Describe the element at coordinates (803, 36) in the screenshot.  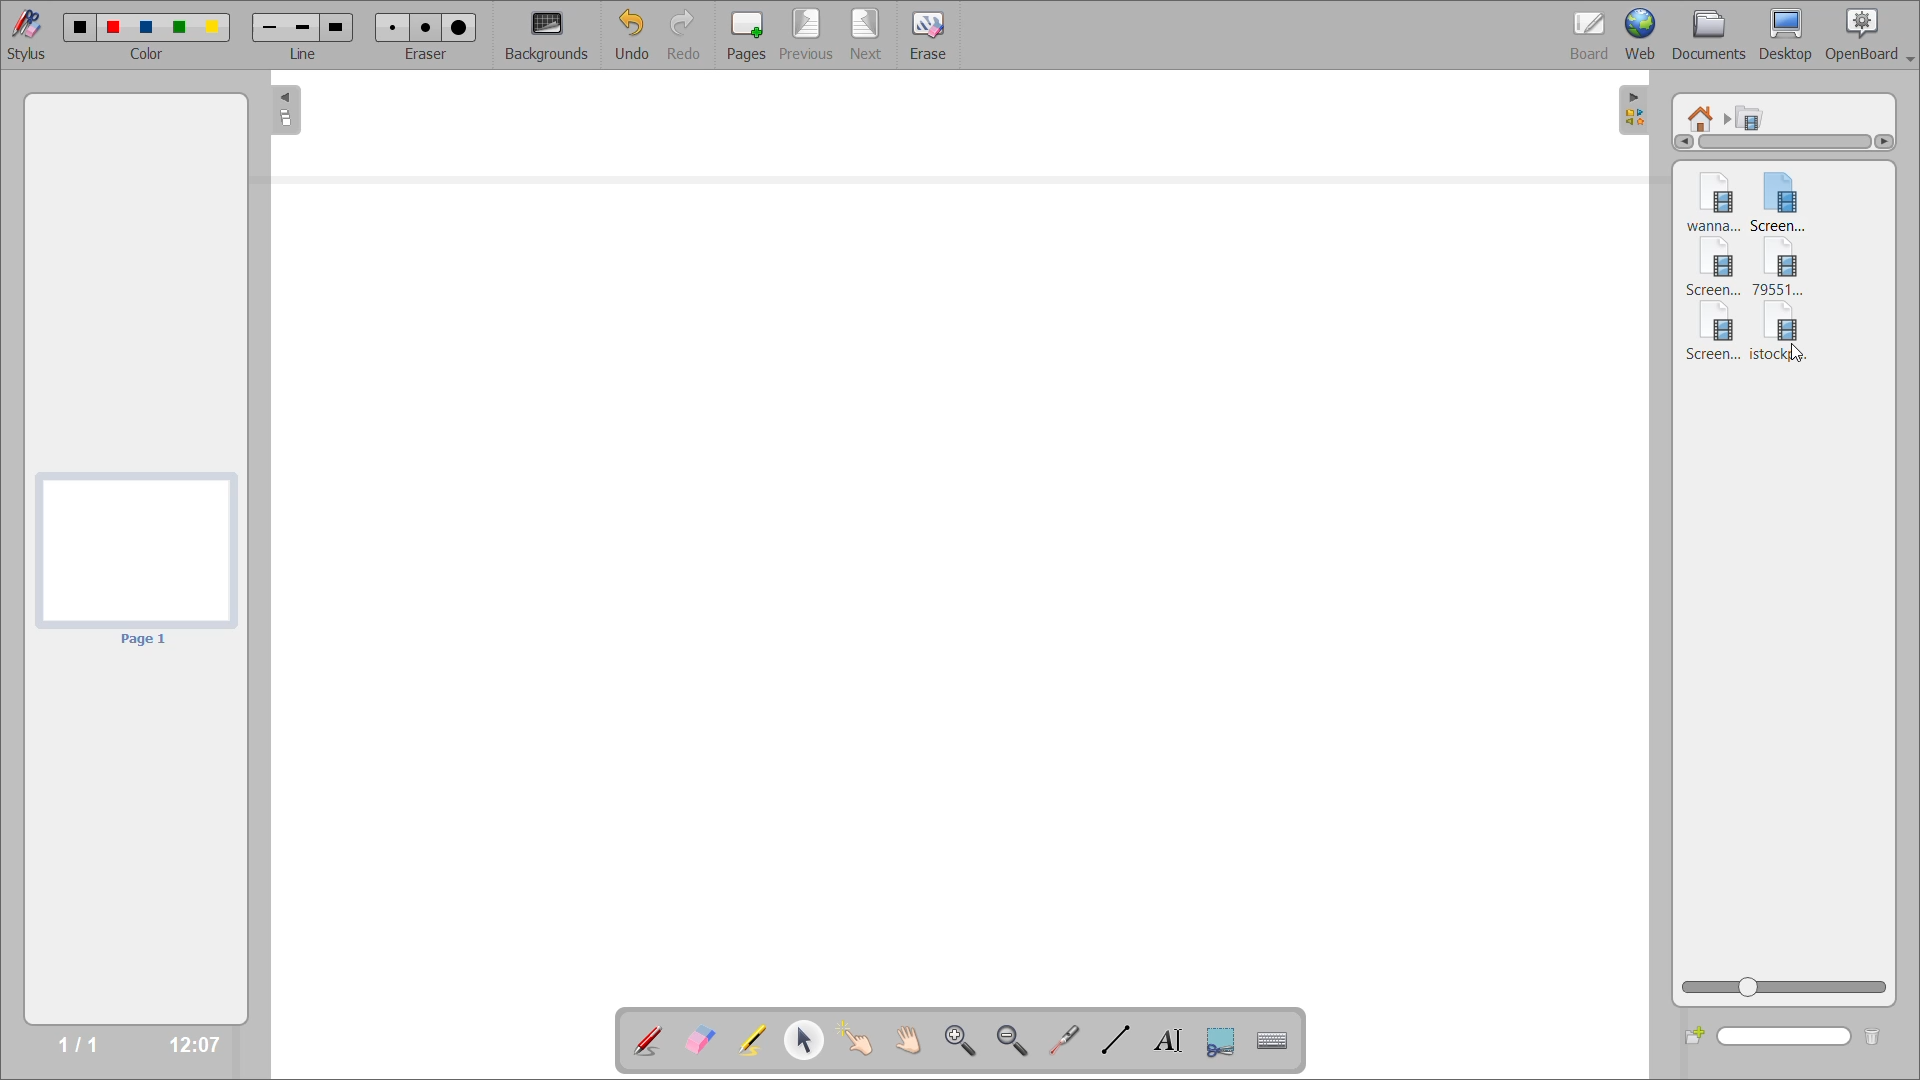
I see `previous` at that location.